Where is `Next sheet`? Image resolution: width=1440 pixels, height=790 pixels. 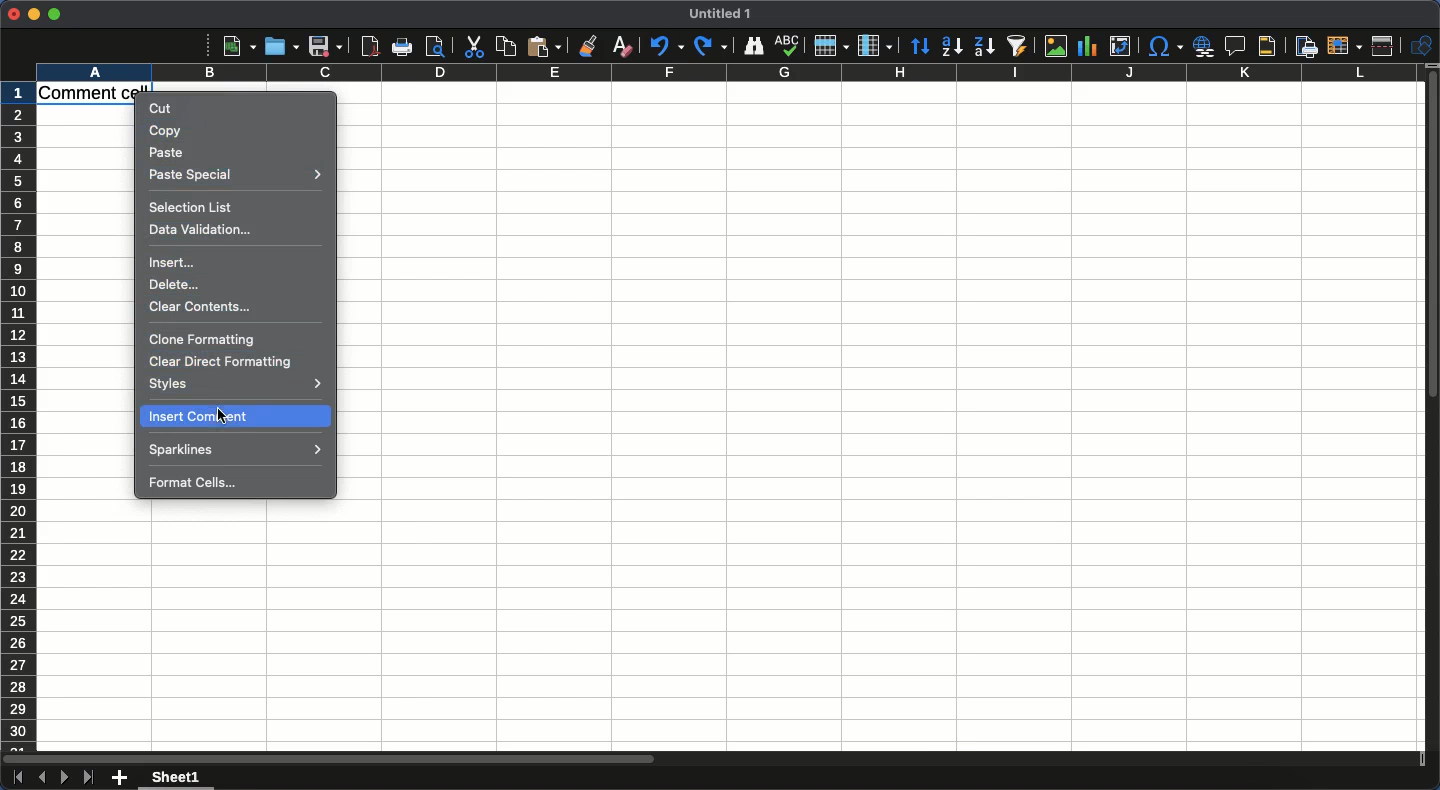
Next sheet is located at coordinates (65, 776).